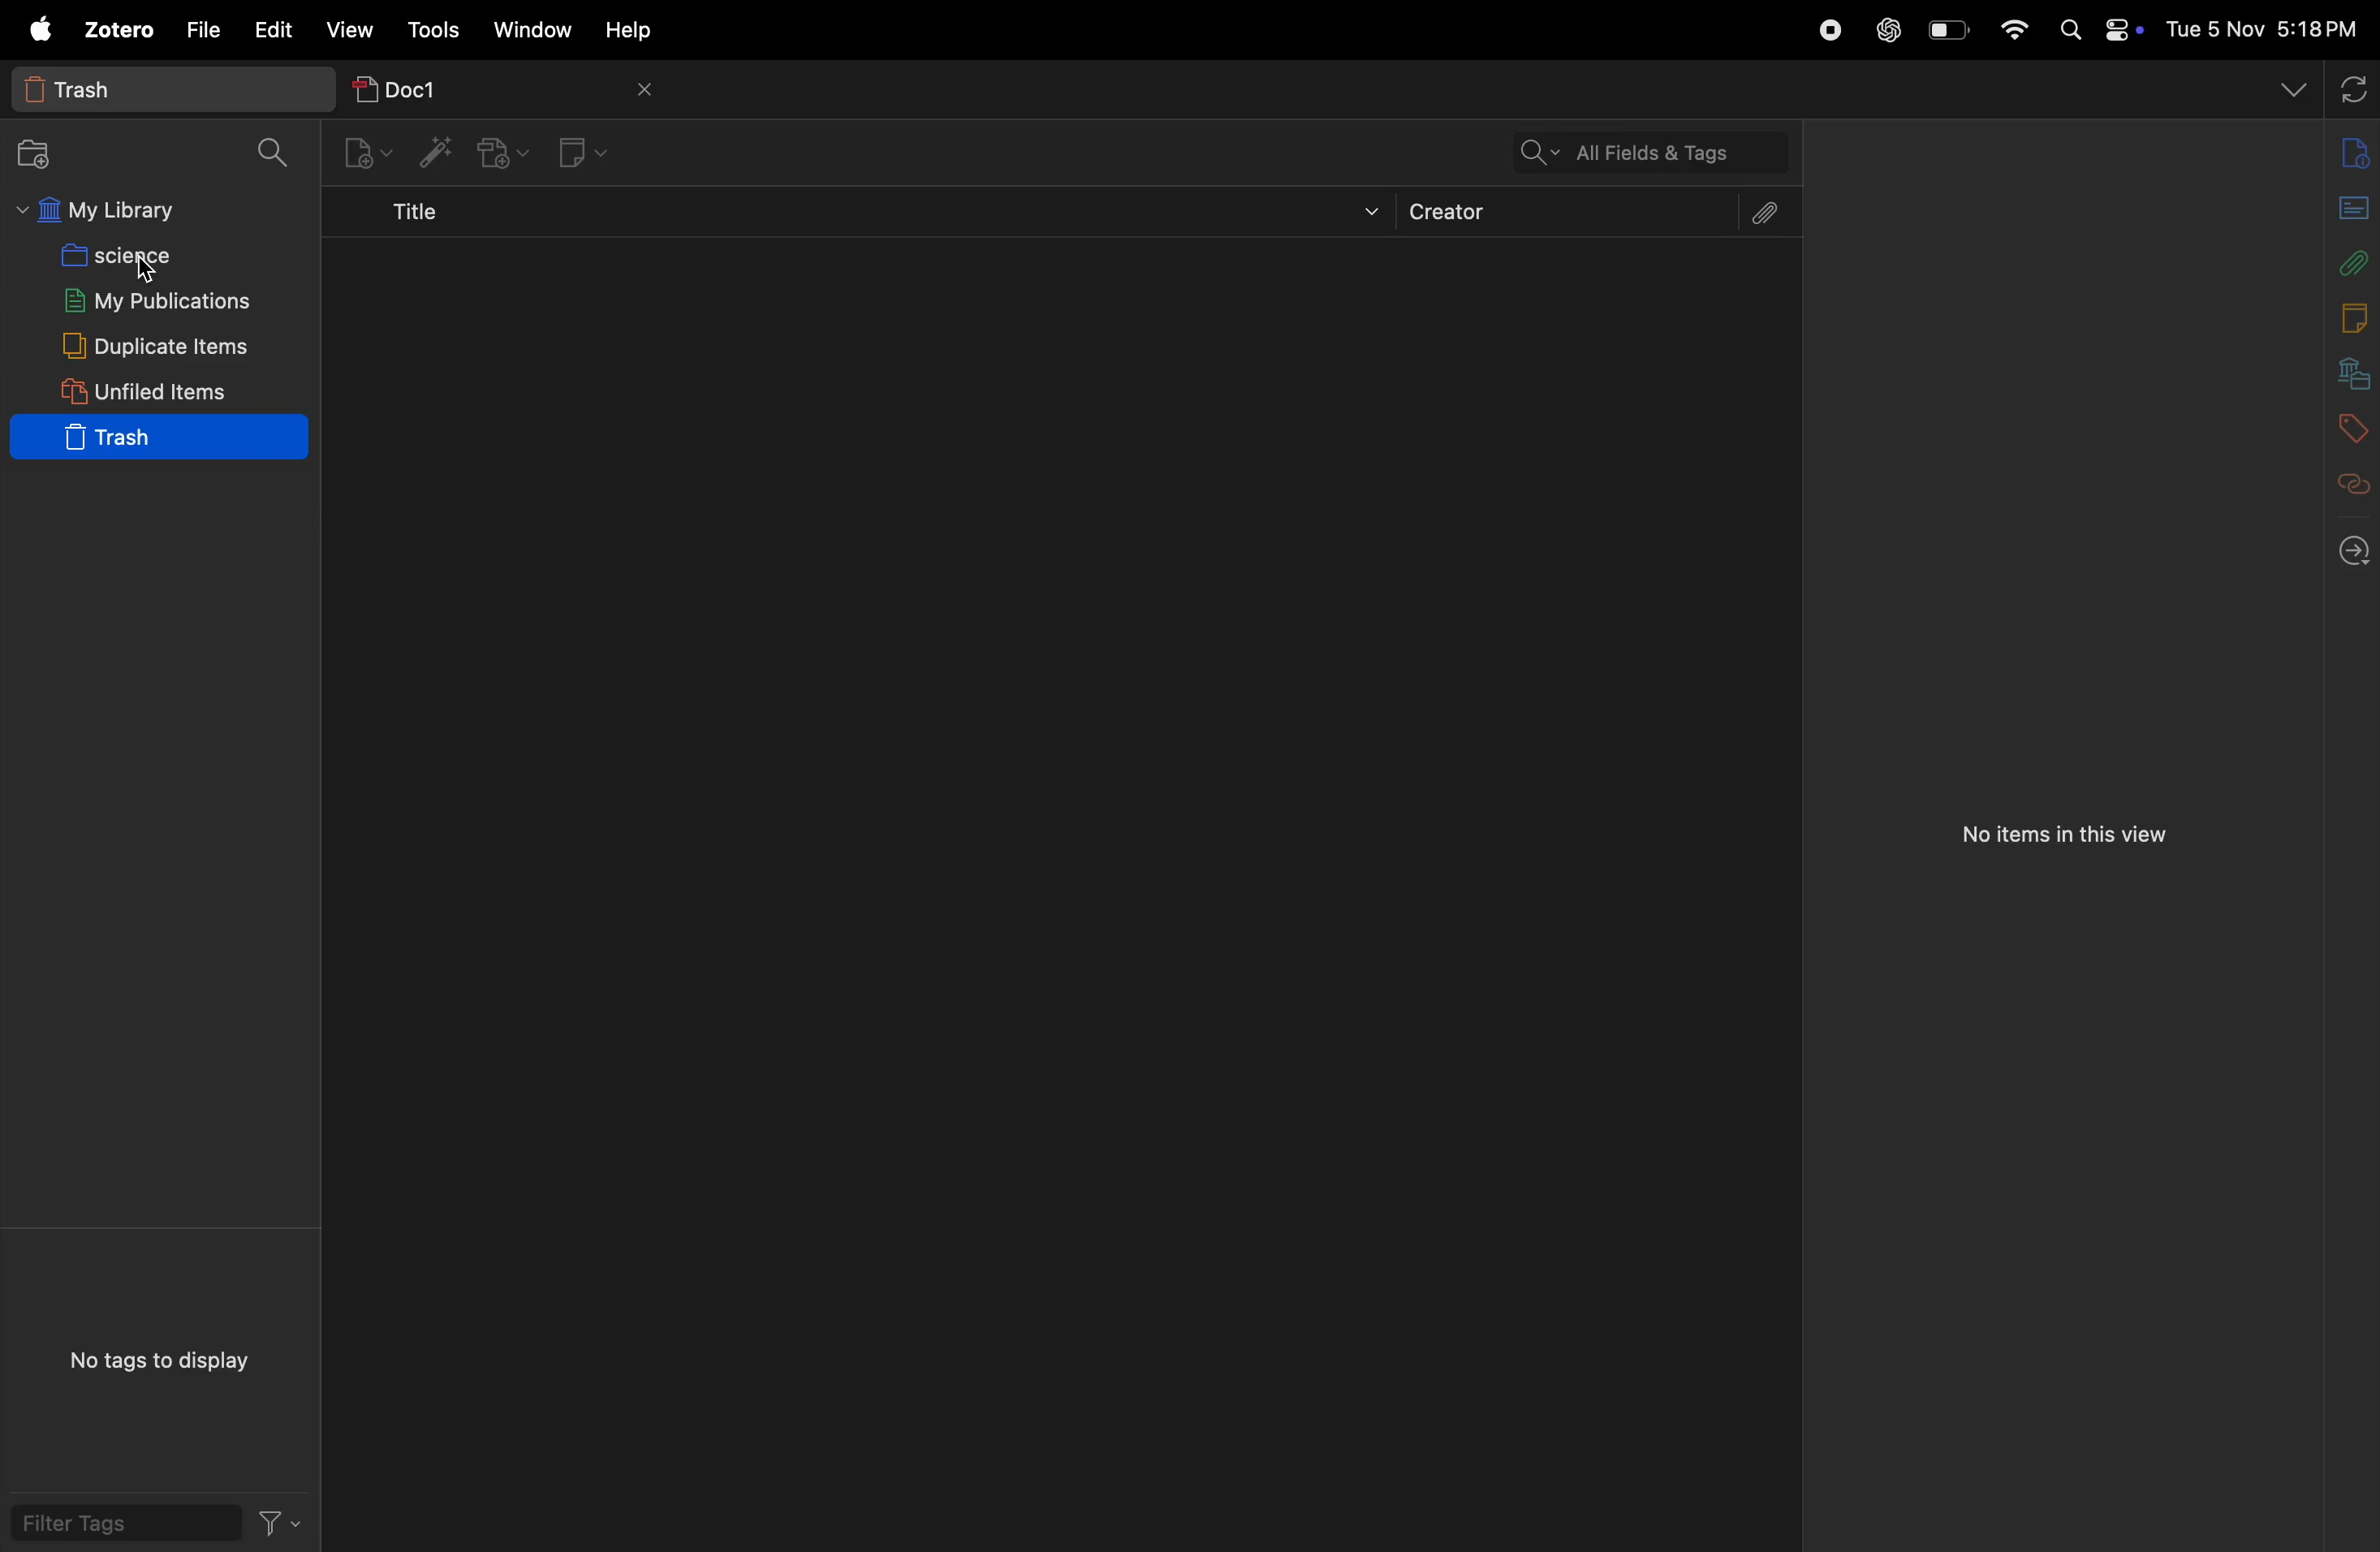 The height and width of the screenshot is (1552, 2380). What do you see at coordinates (2352, 548) in the screenshot?
I see `Proceed` at bounding box center [2352, 548].